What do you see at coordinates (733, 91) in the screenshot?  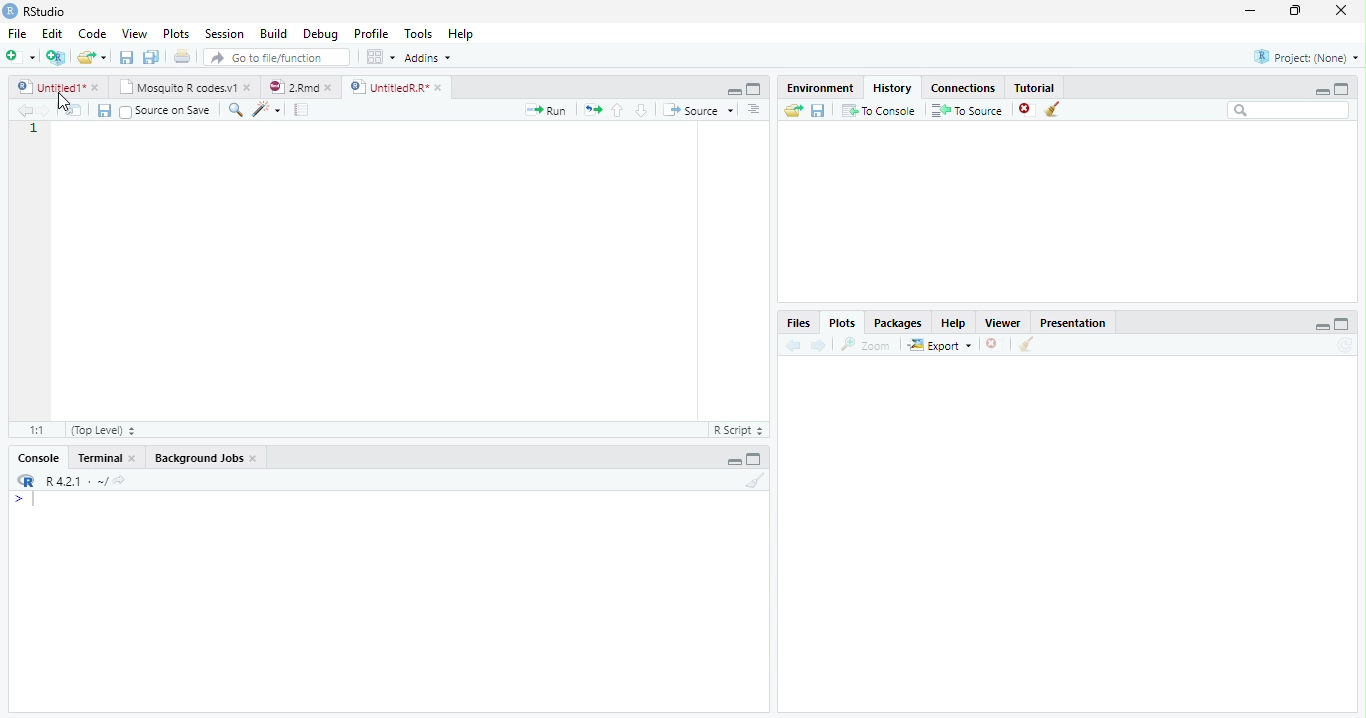 I see `Minimize` at bounding box center [733, 91].